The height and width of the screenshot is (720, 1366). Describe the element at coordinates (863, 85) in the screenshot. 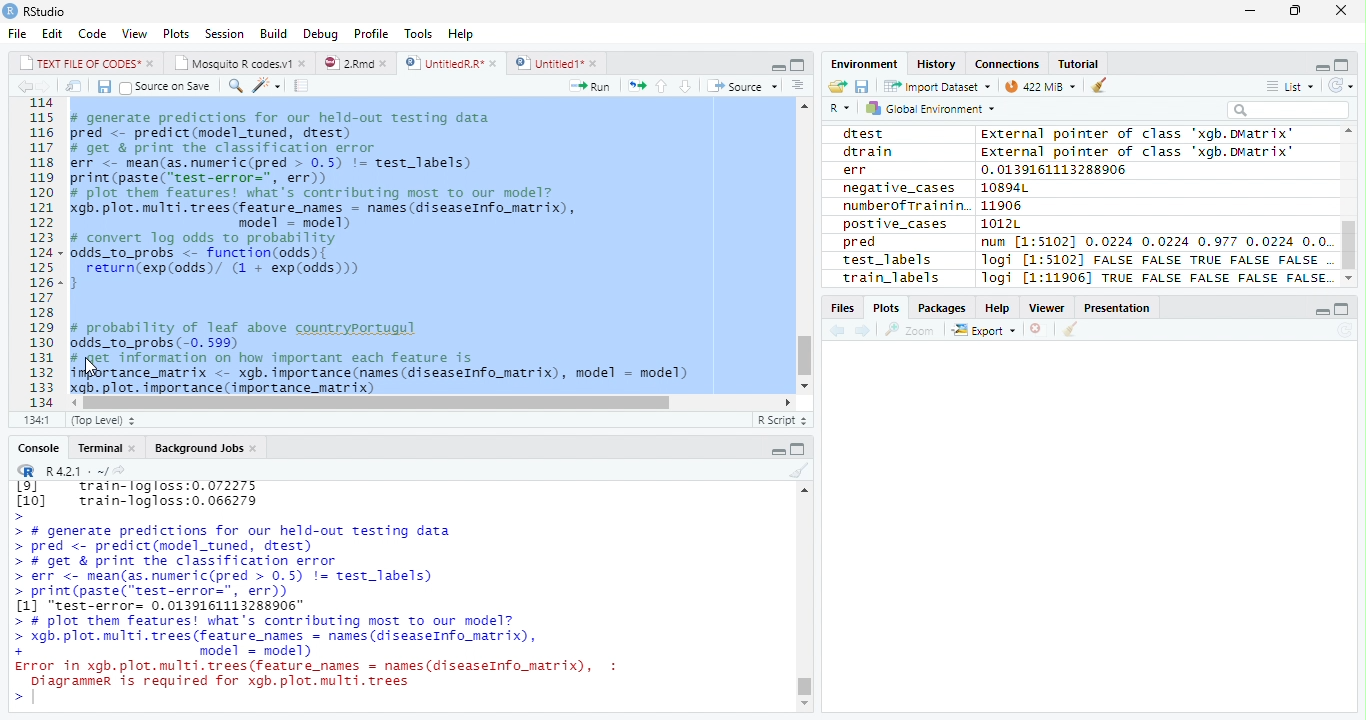

I see `Save` at that location.